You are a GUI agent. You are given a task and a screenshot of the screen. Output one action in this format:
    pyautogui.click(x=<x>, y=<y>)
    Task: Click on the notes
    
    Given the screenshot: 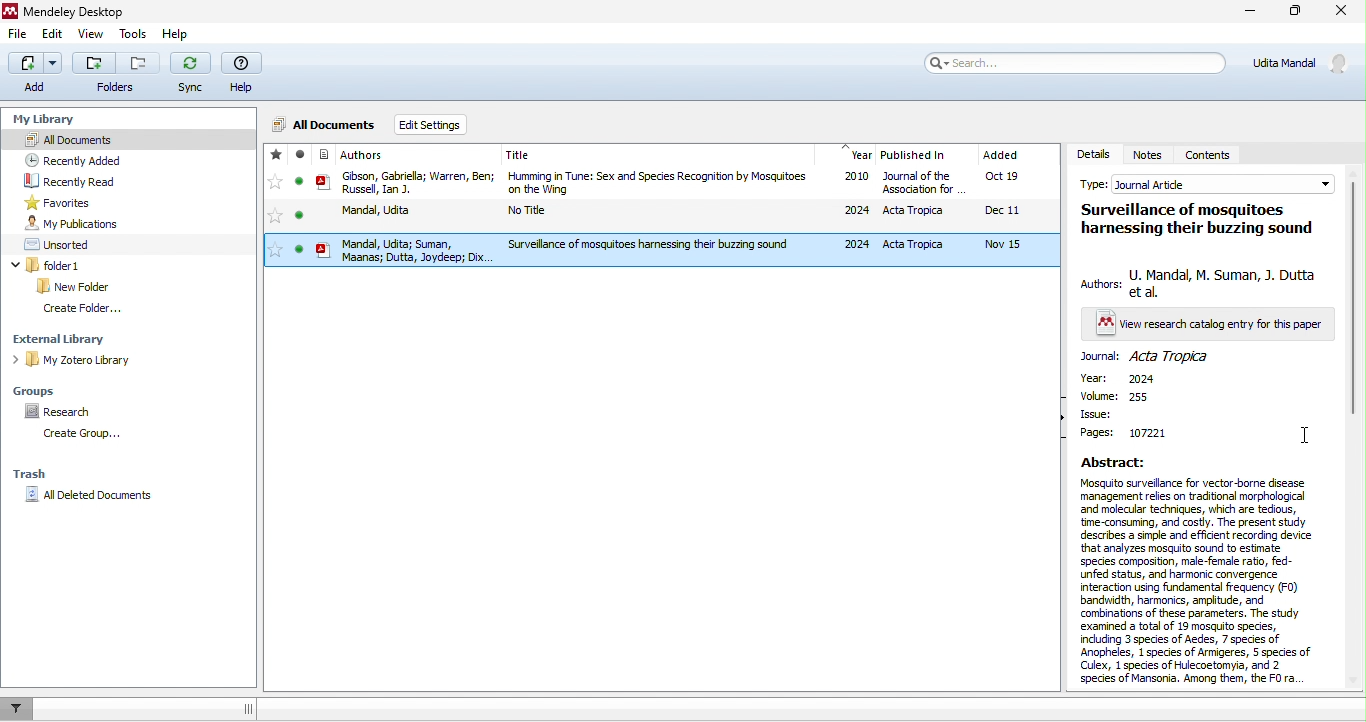 What is the action you would take?
    pyautogui.click(x=1150, y=155)
    